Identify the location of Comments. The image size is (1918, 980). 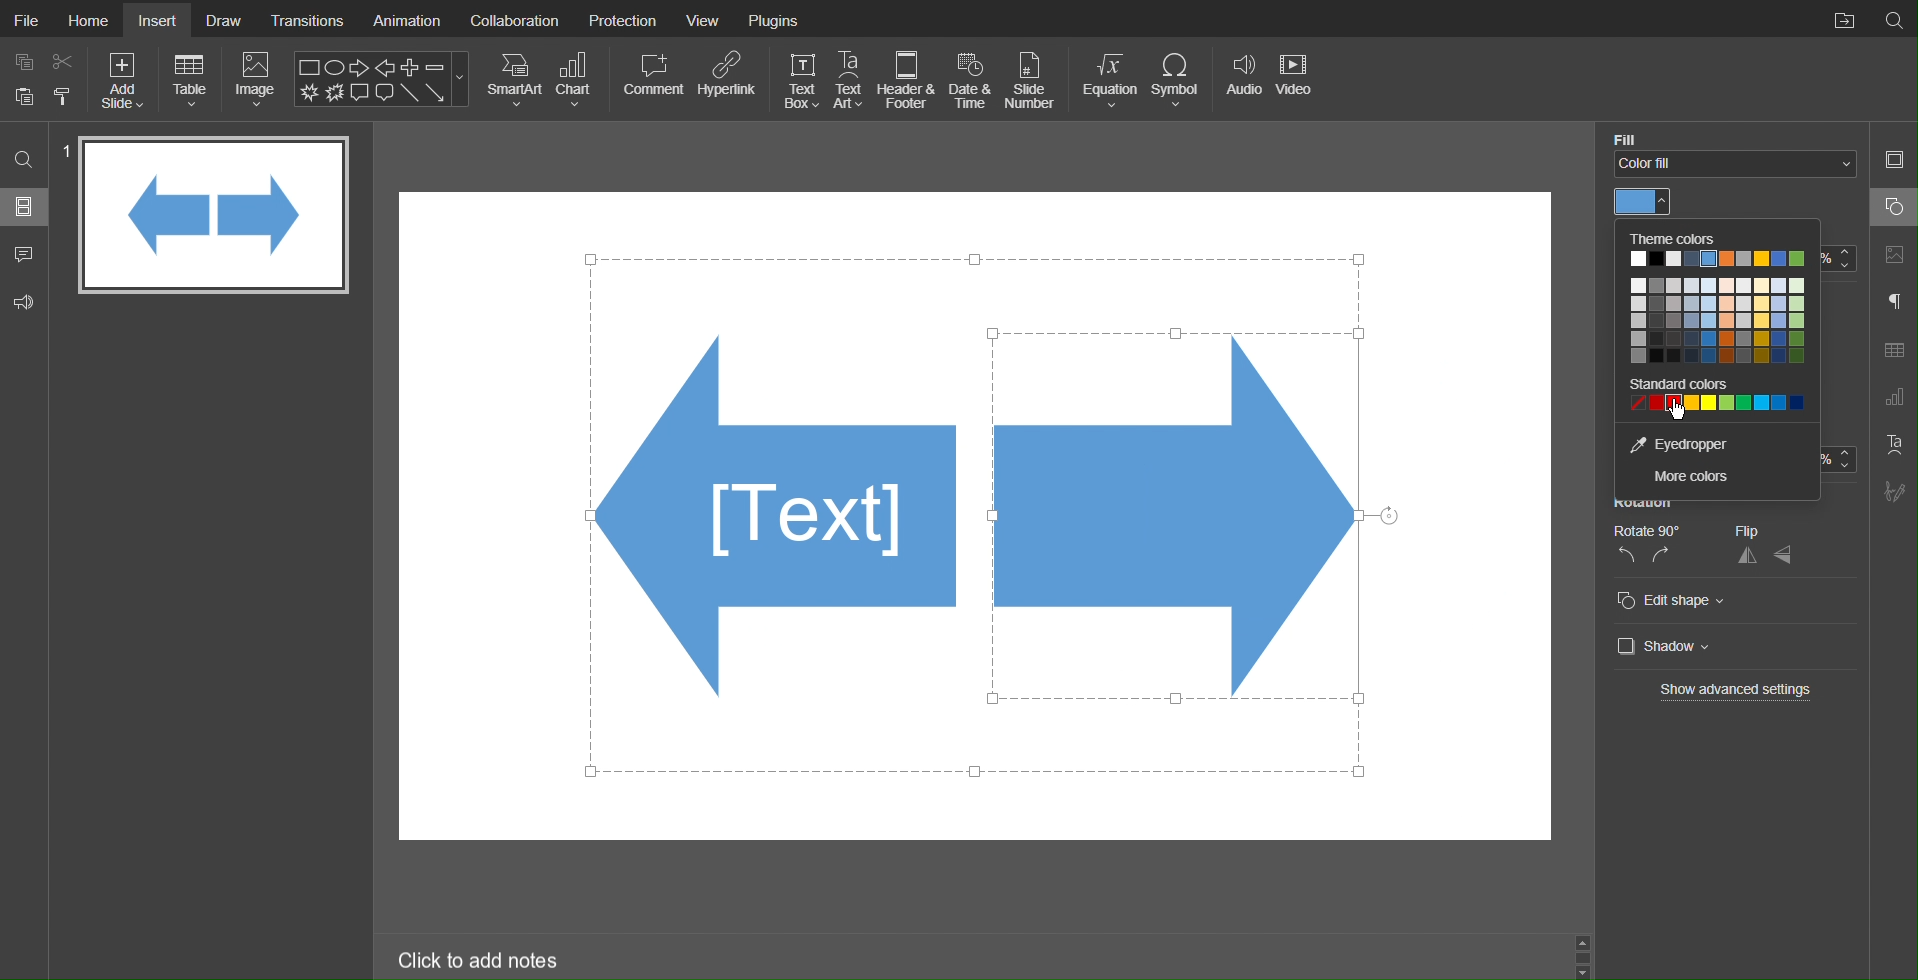
(23, 253).